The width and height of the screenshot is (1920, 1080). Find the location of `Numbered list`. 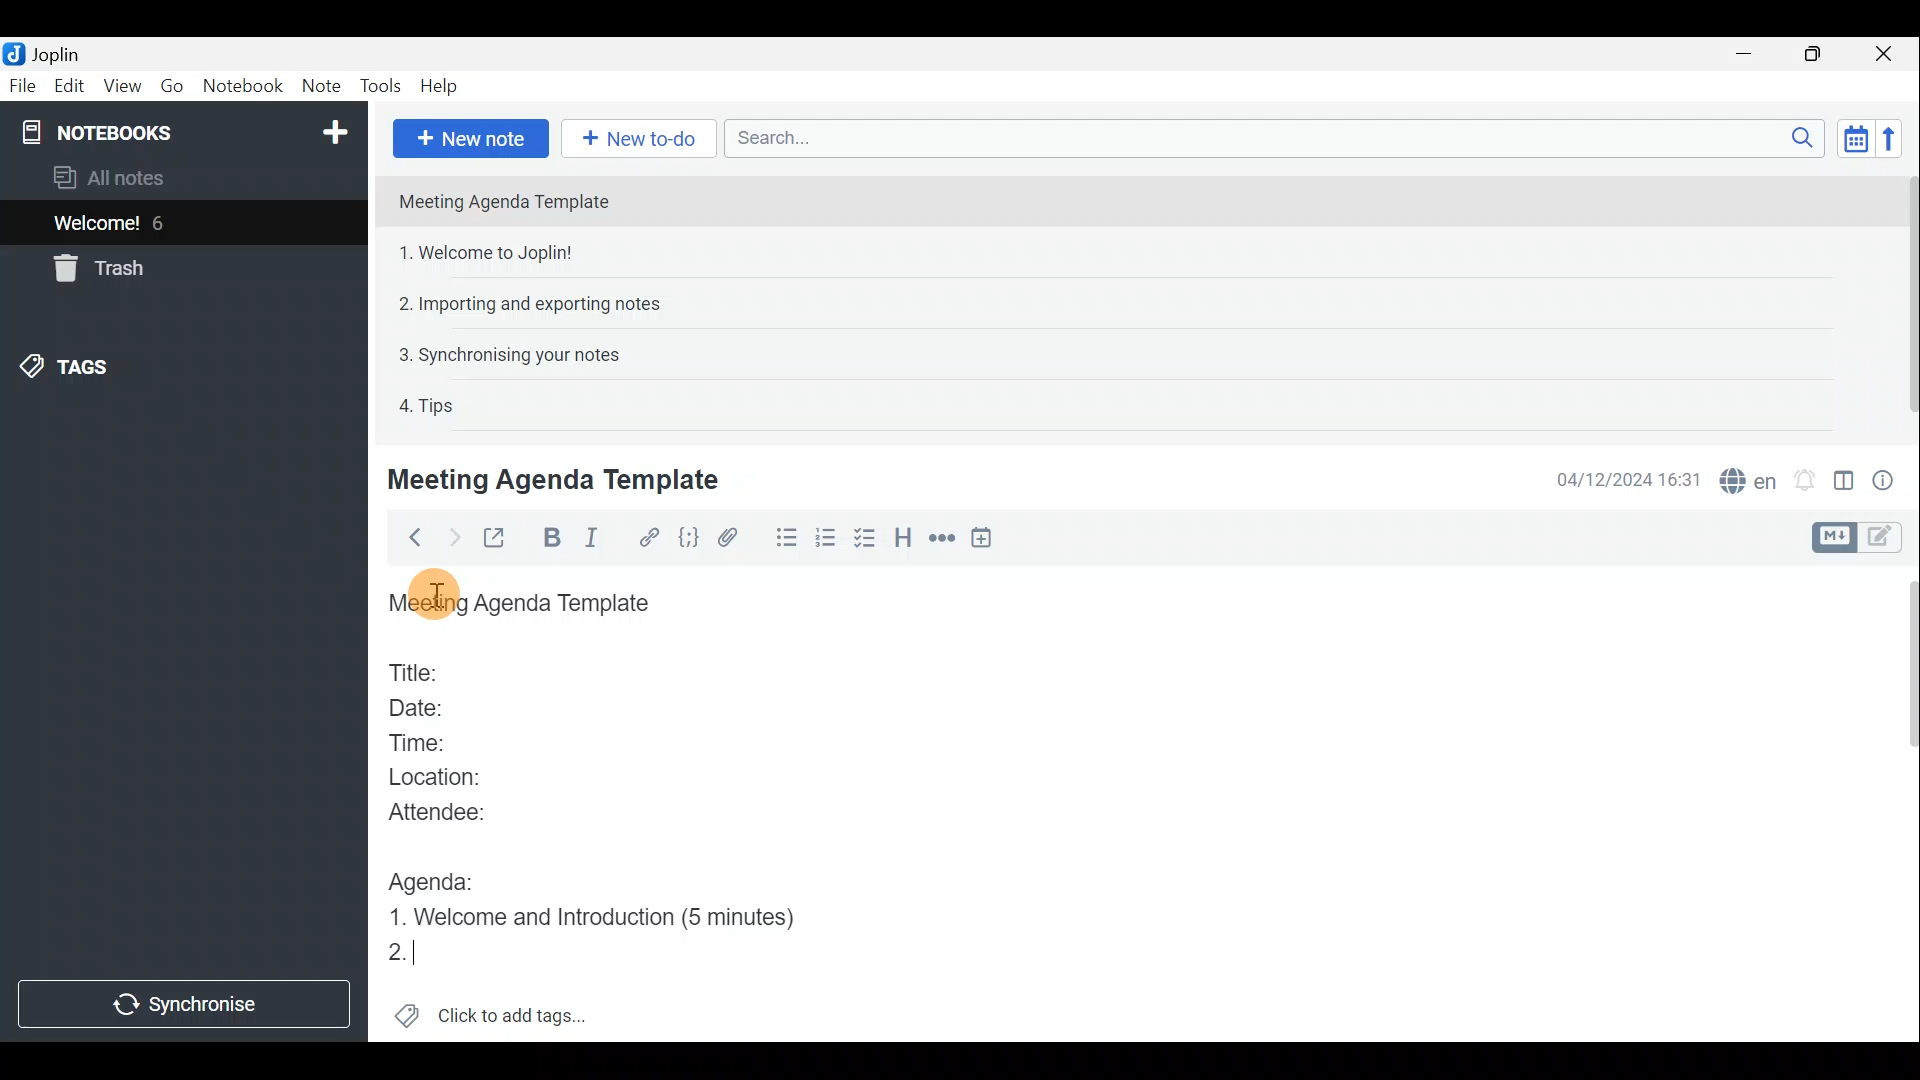

Numbered list is located at coordinates (825, 541).